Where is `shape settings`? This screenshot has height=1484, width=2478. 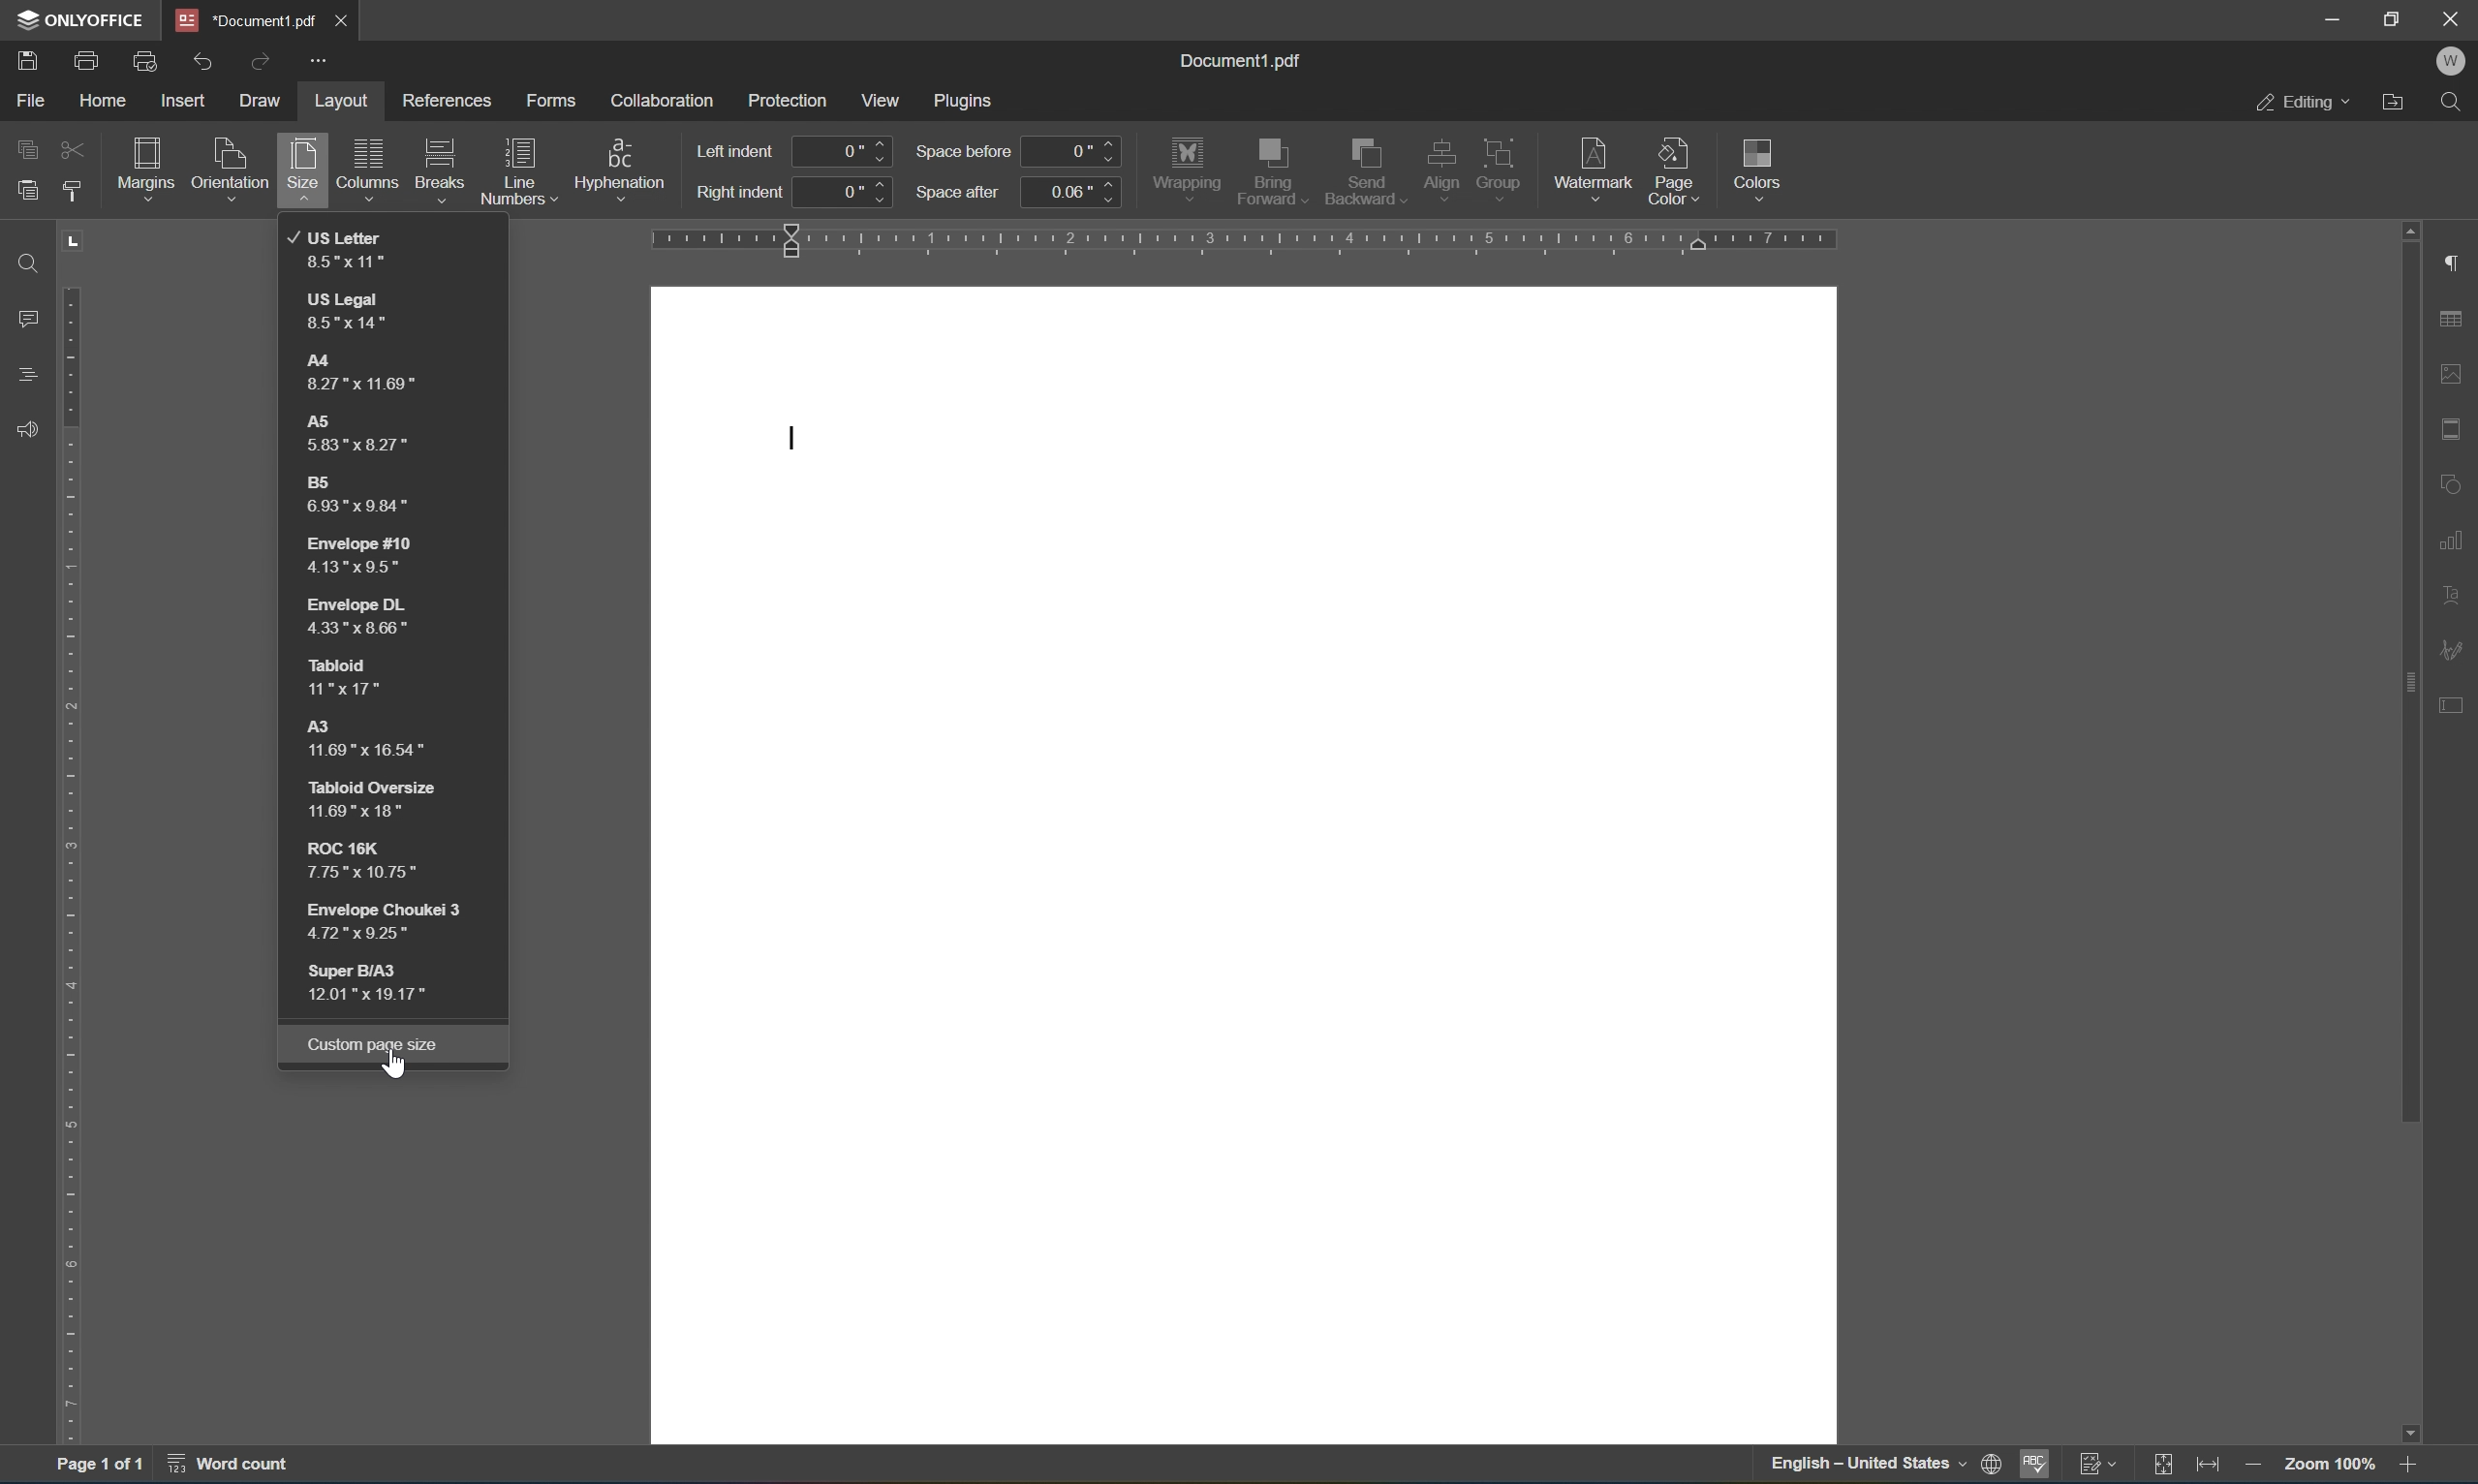 shape settings is located at coordinates (2456, 484).